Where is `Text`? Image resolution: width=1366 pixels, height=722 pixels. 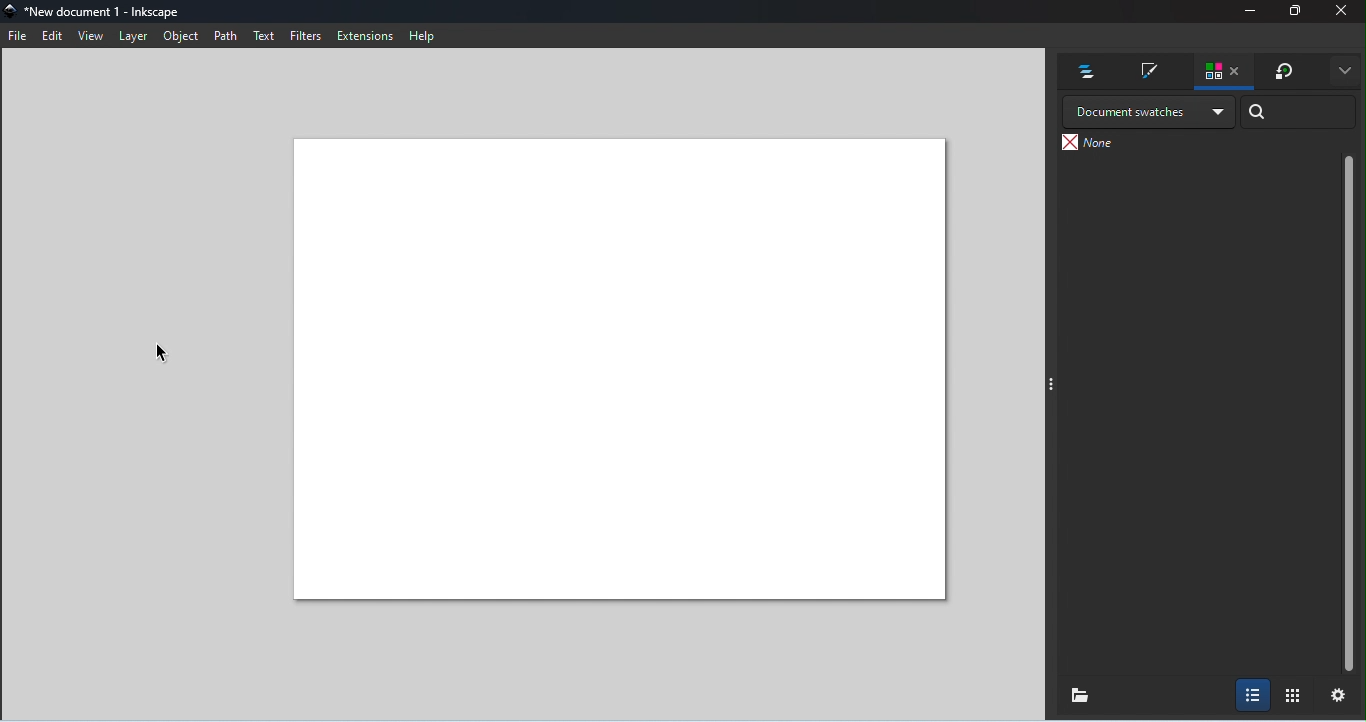
Text is located at coordinates (264, 35).